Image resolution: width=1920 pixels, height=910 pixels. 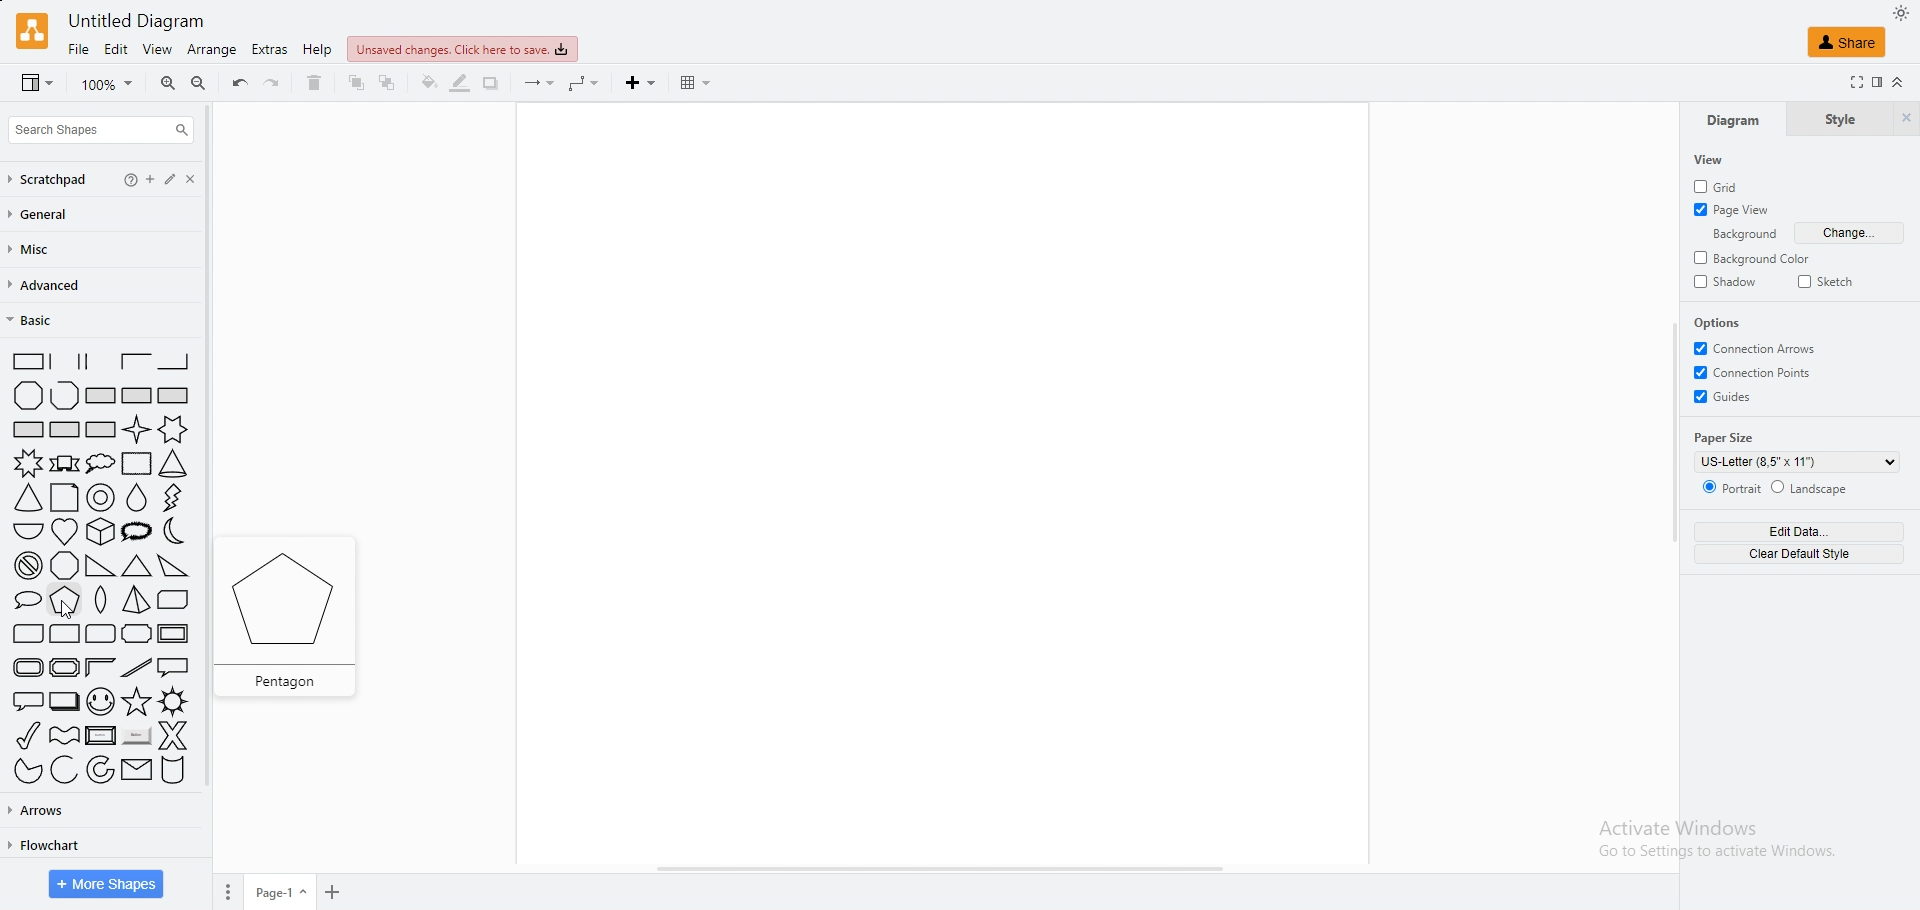 What do you see at coordinates (65, 430) in the screenshot?
I see `rectangle with grid fill` at bounding box center [65, 430].